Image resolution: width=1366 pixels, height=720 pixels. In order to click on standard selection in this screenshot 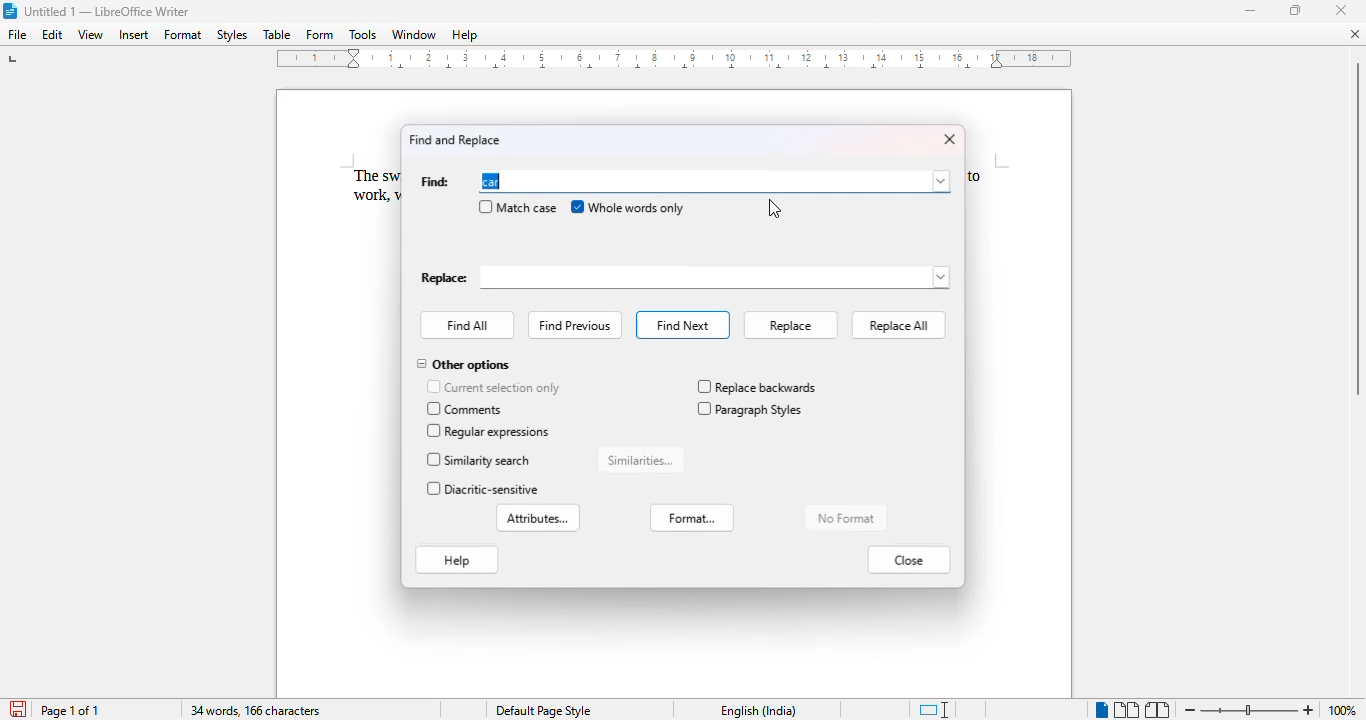, I will do `click(934, 710)`.